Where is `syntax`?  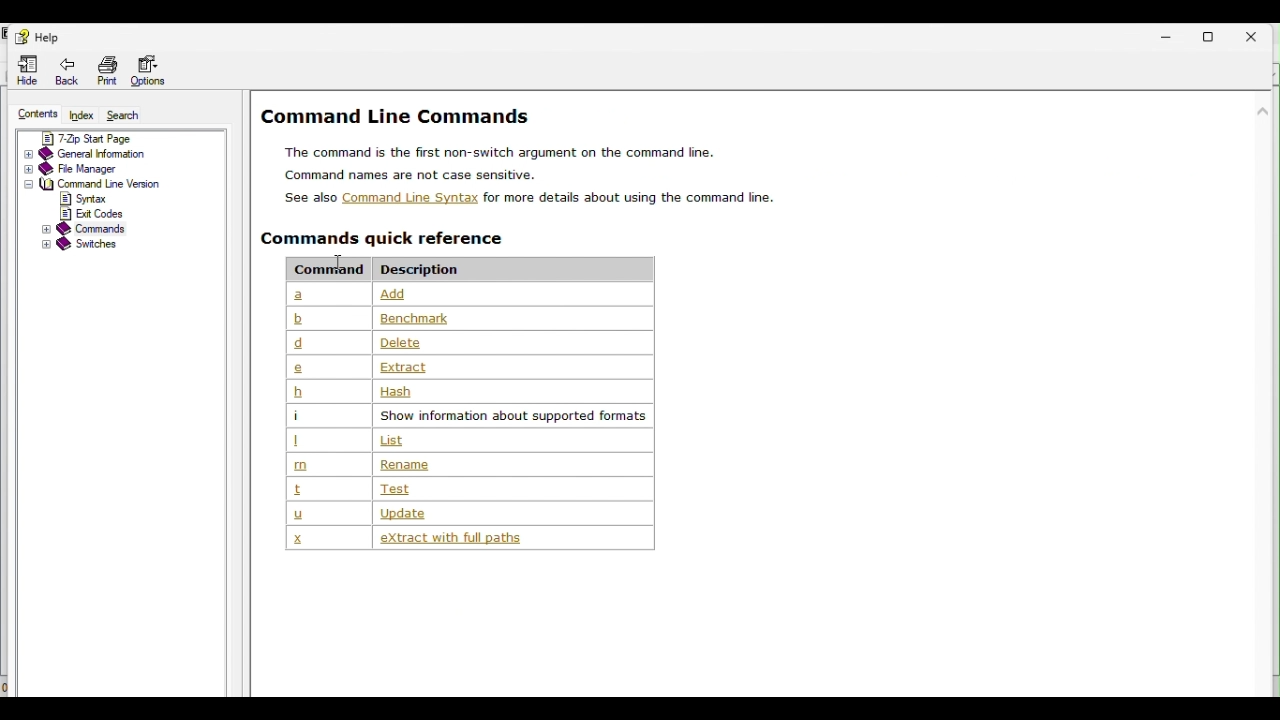 syntax is located at coordinates (91, 199).